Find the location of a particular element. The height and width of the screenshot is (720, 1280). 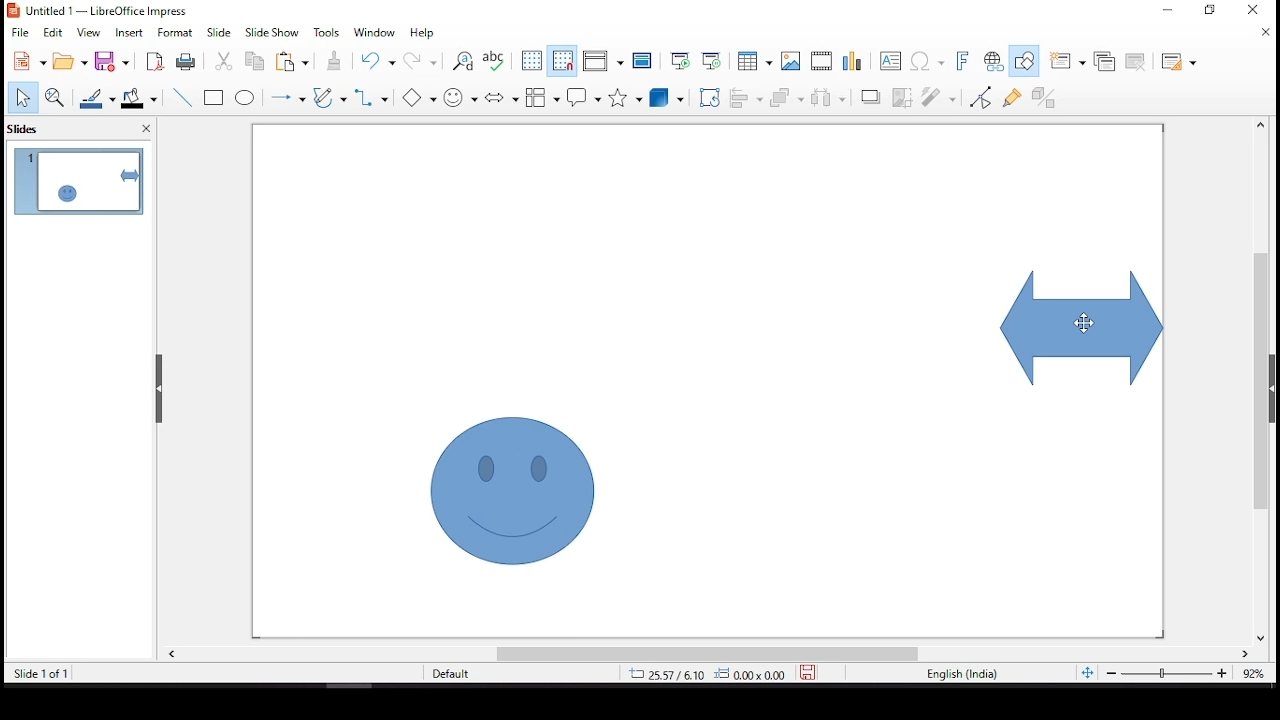

delete slide is located at coordinates (1139, 62).